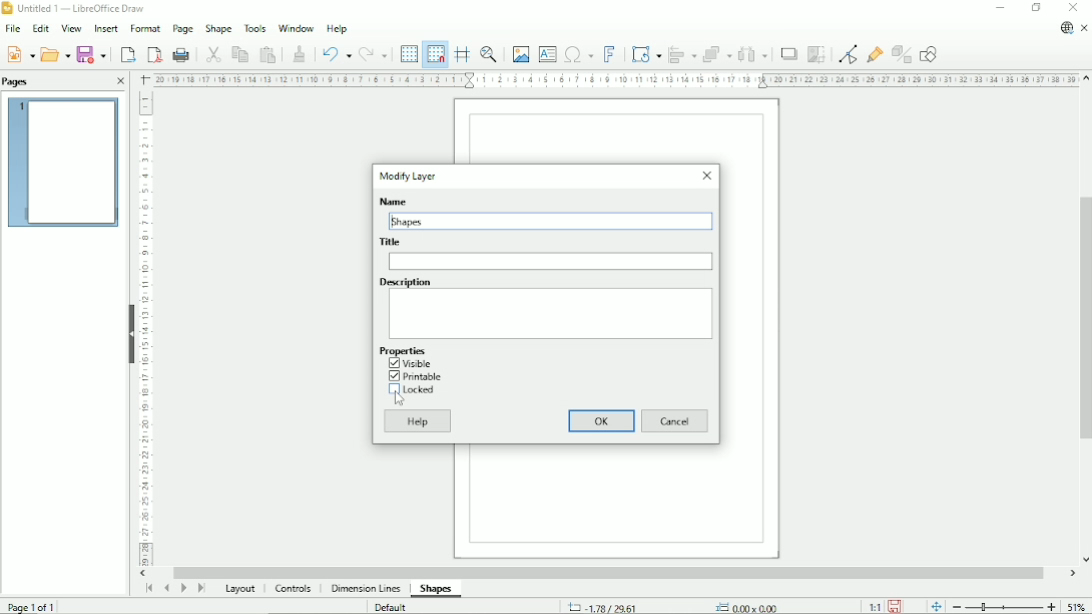 This screenshot has height=614, width=1092. What do you see at coordinates (847, 54) in the screenshot?
I see `toggle point edit mode` at bounding box center [847, 54].